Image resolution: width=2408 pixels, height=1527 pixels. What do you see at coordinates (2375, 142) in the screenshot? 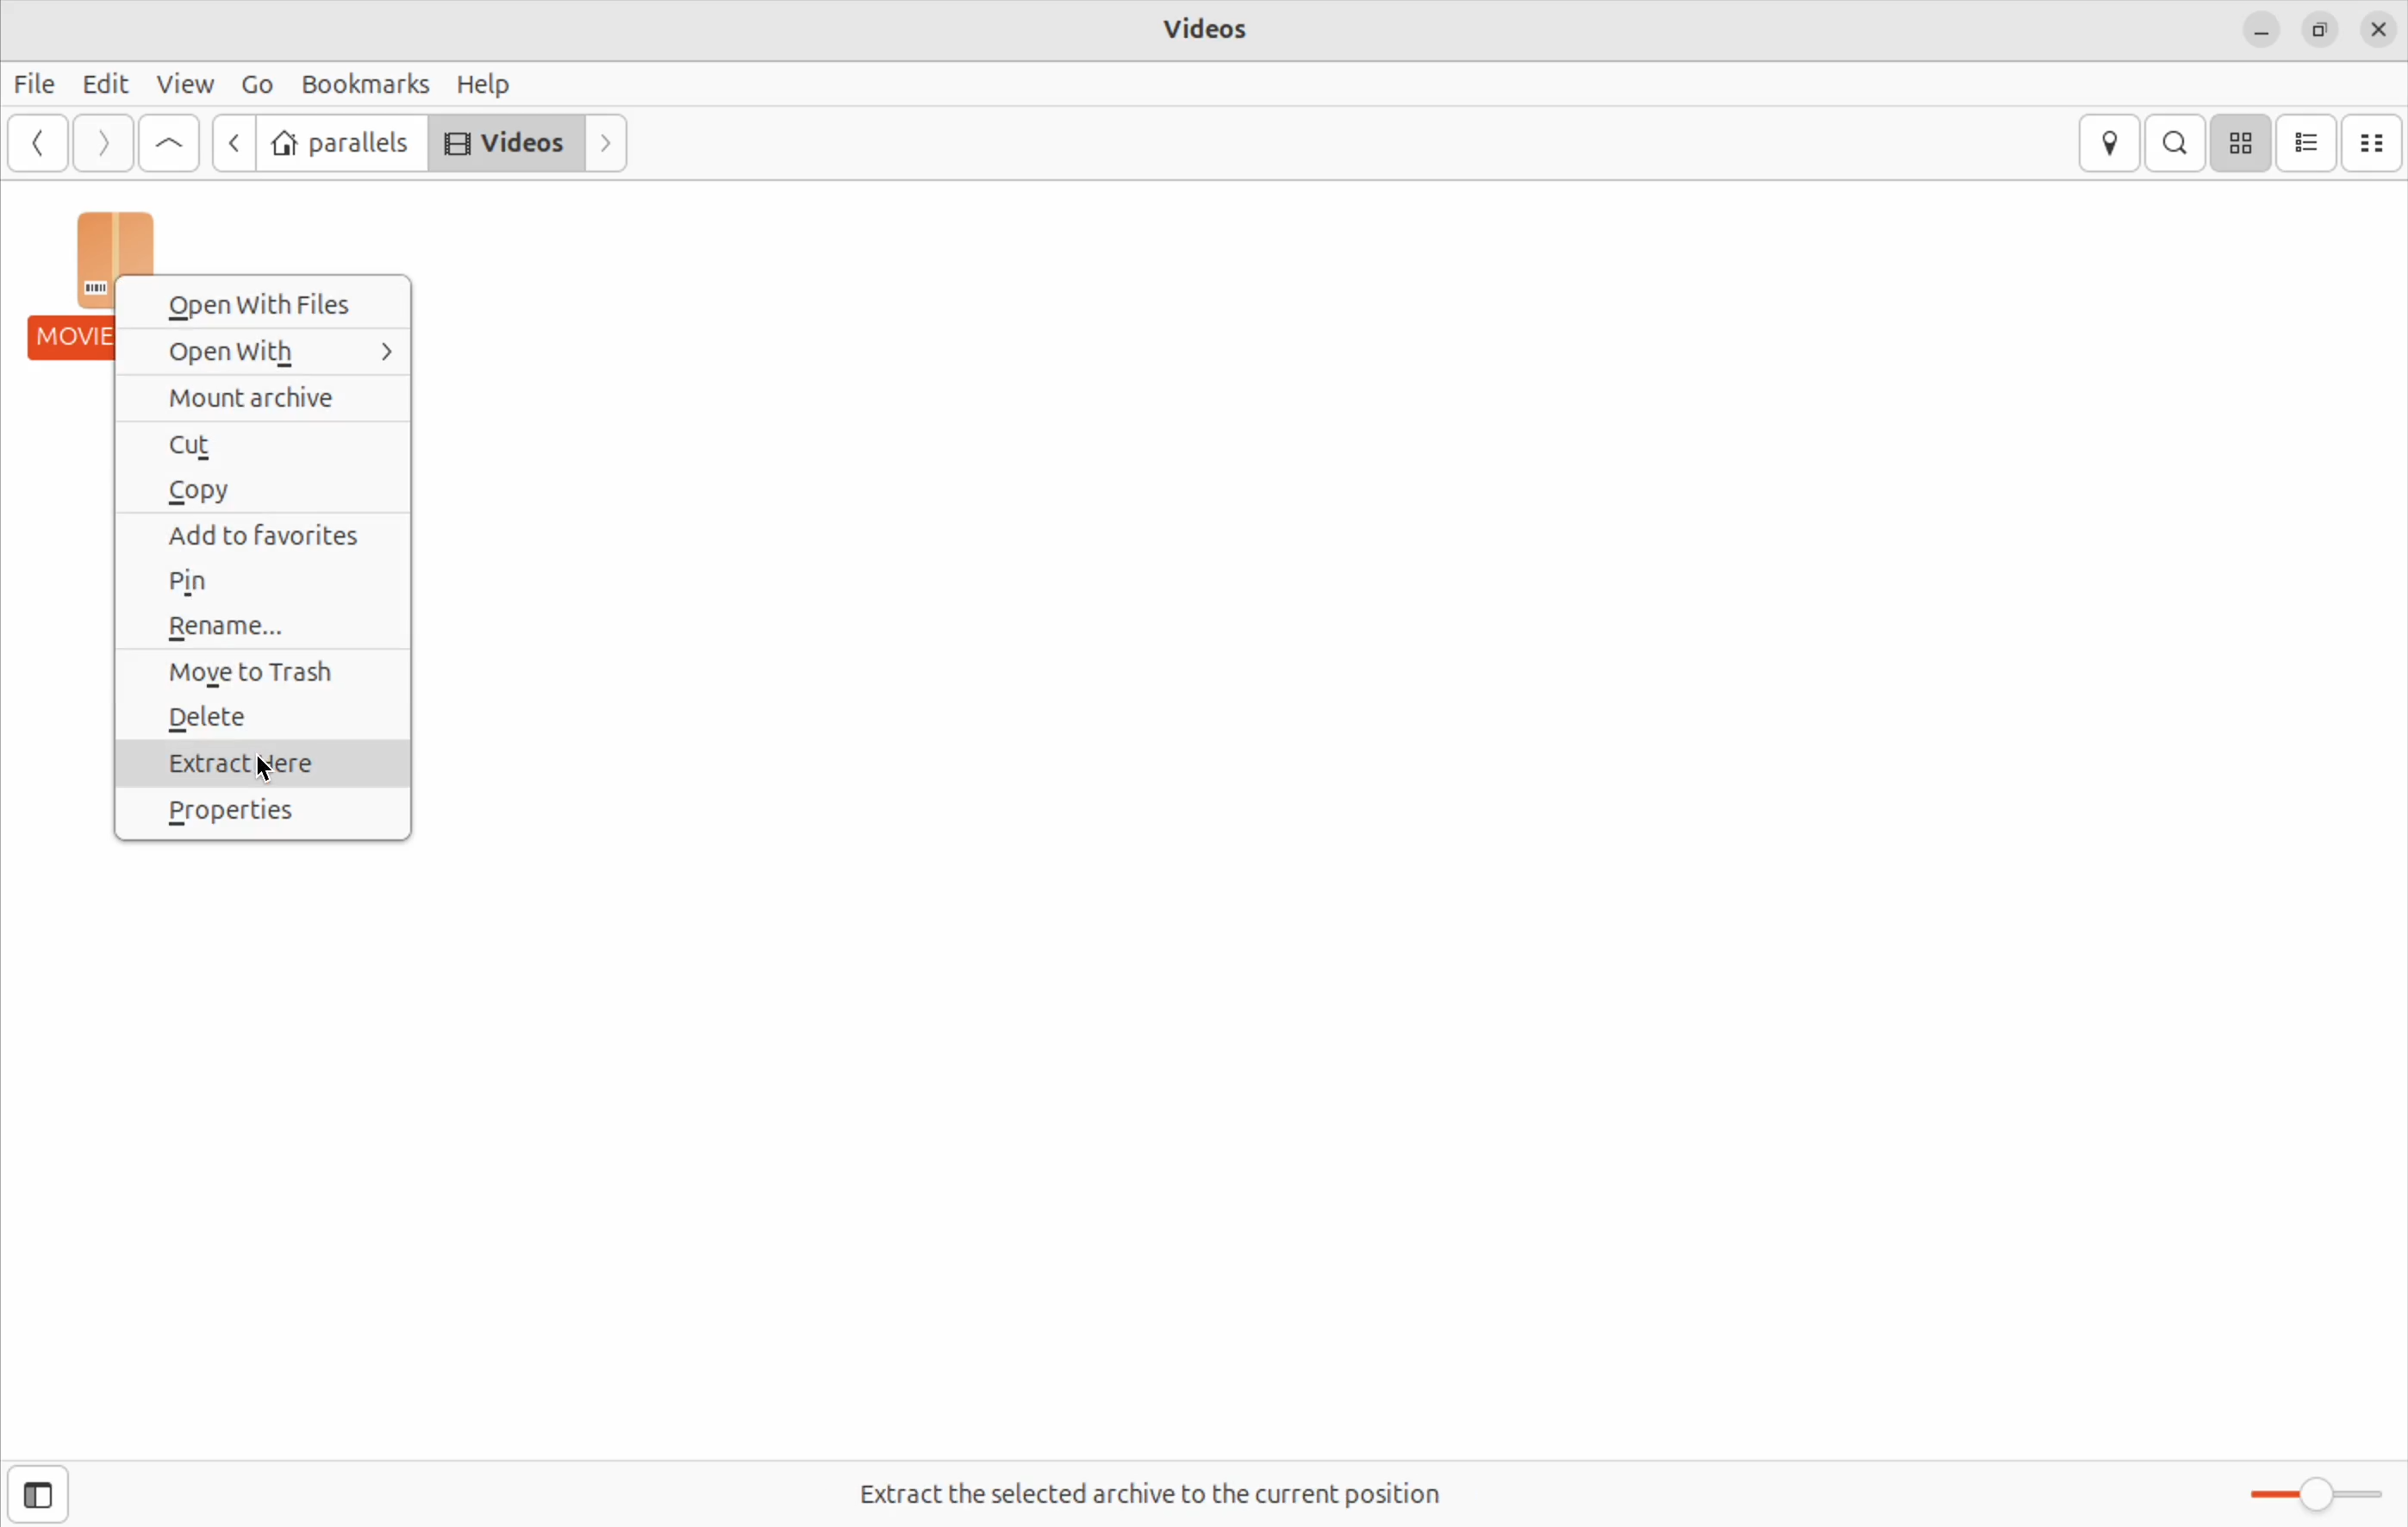
I see `compact view` at bounding box center [2375, 142].